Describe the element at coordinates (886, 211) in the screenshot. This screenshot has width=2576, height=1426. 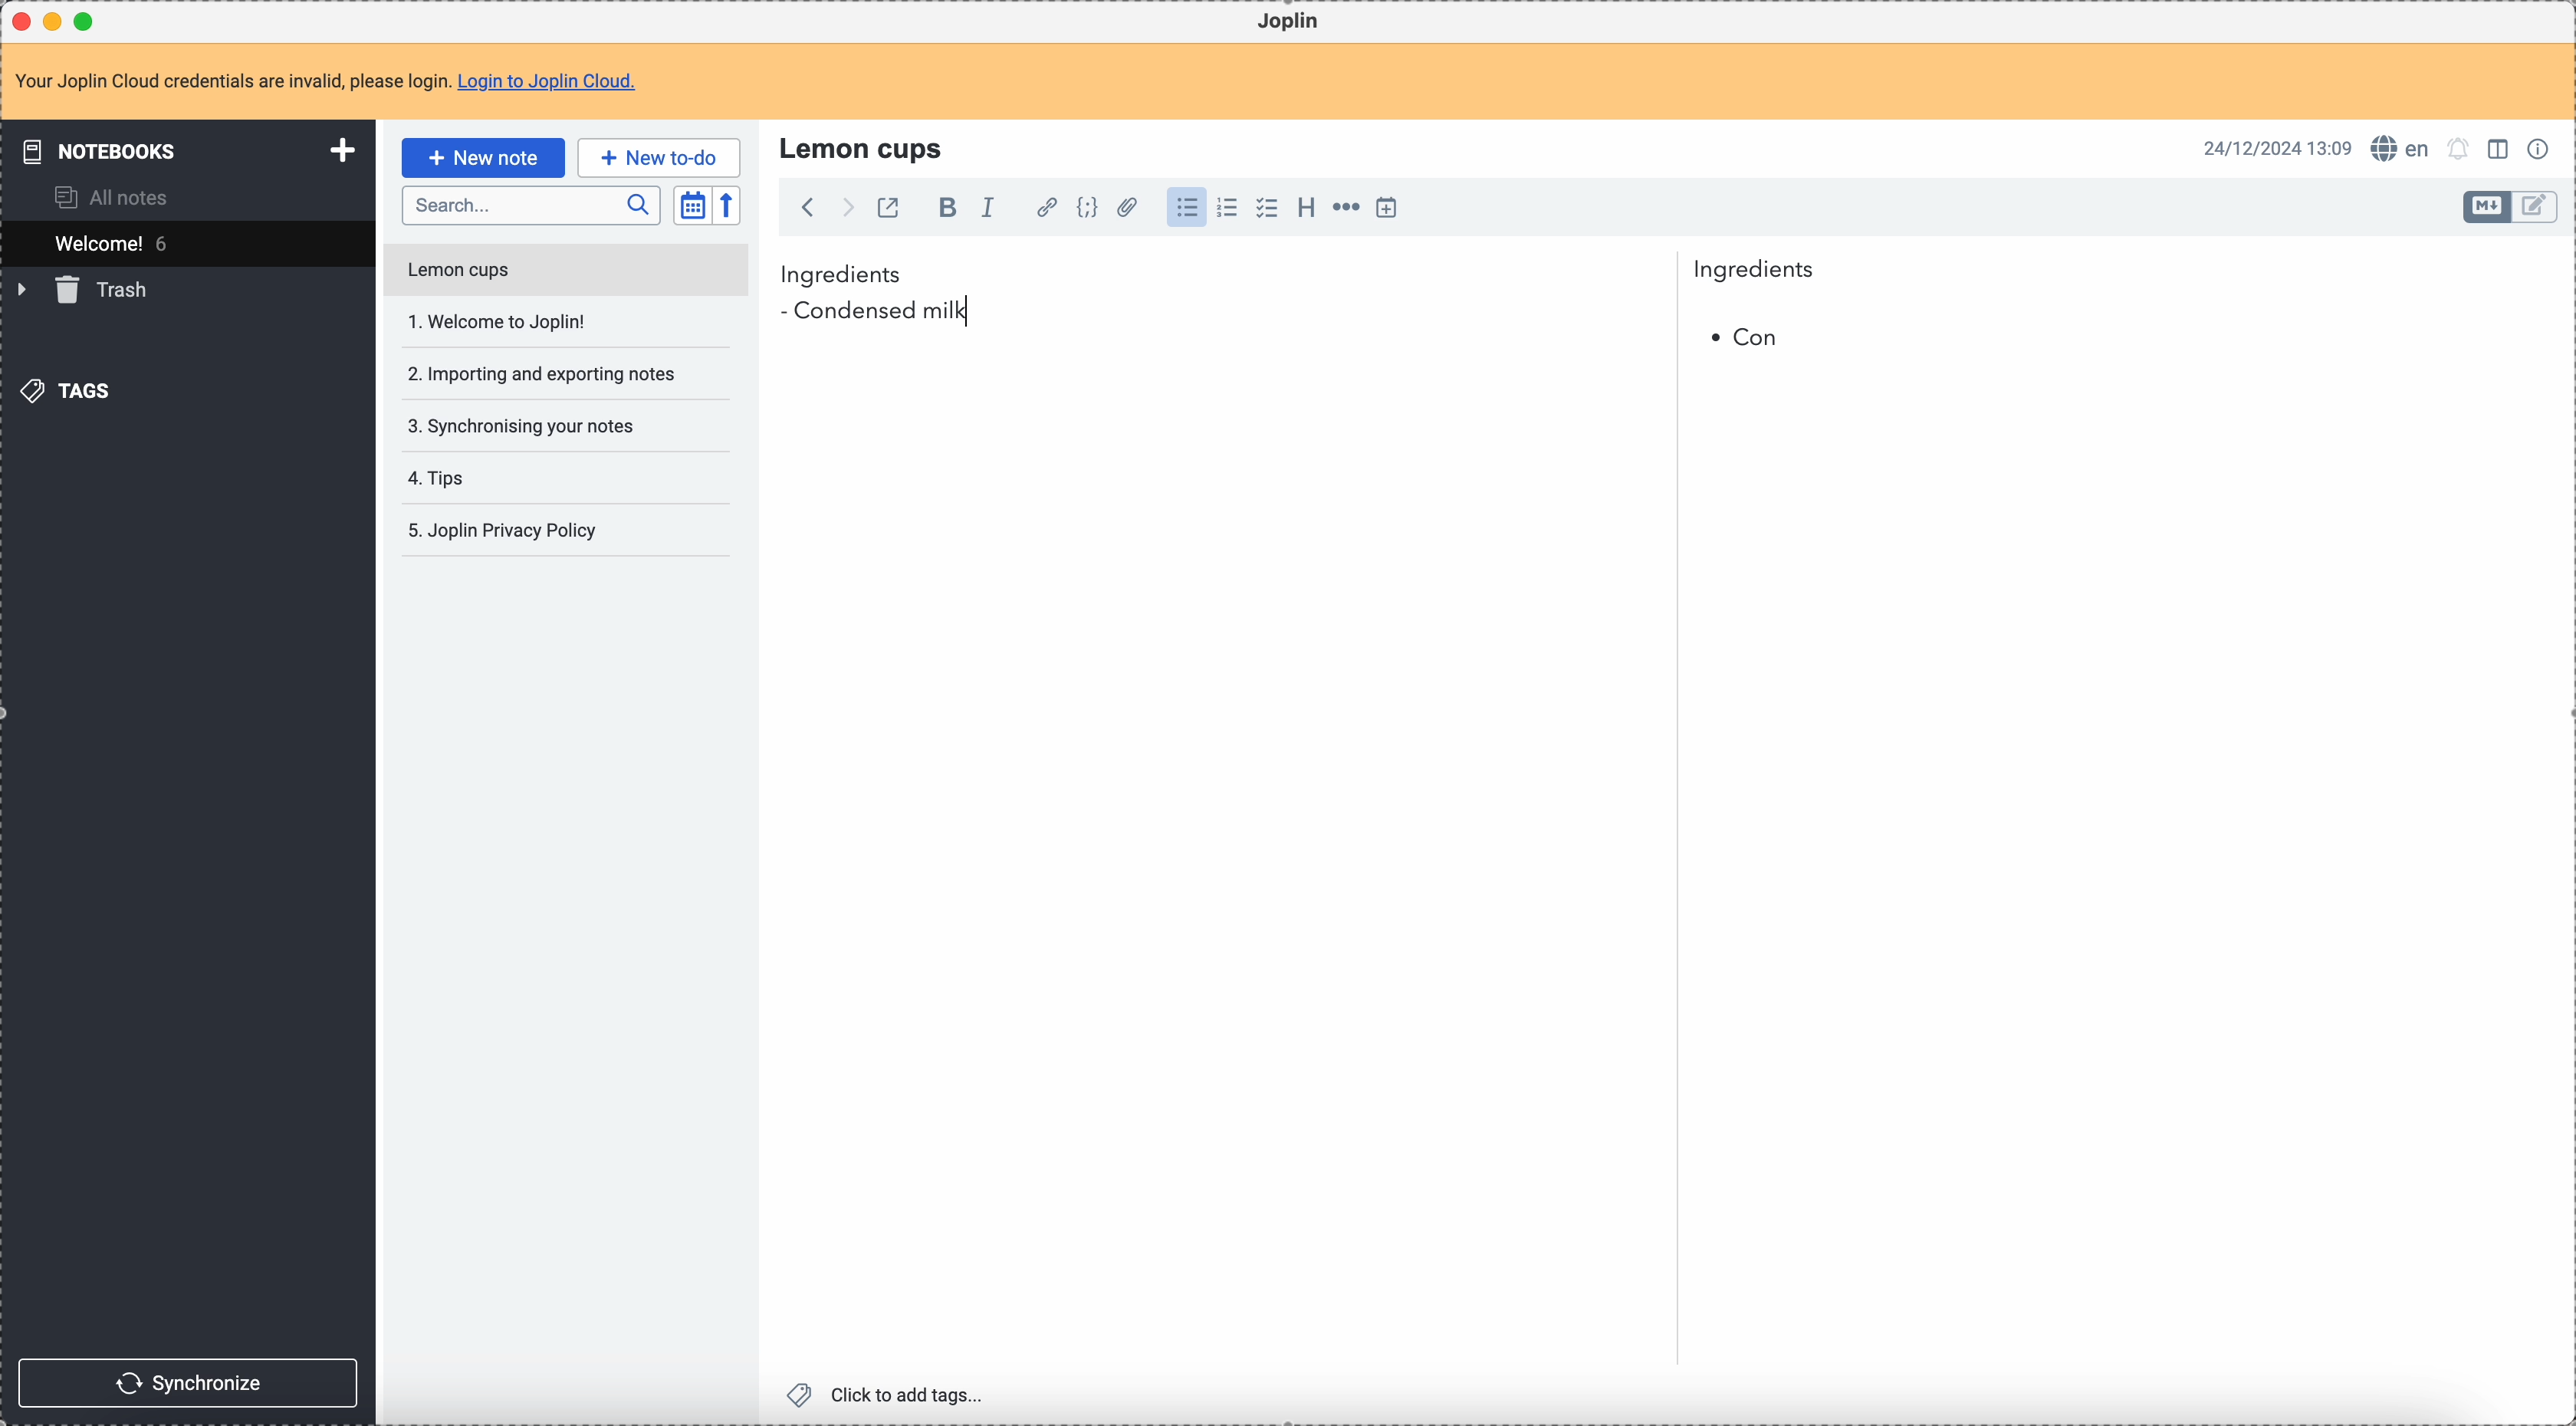
I see `toggle external editing` at that location.